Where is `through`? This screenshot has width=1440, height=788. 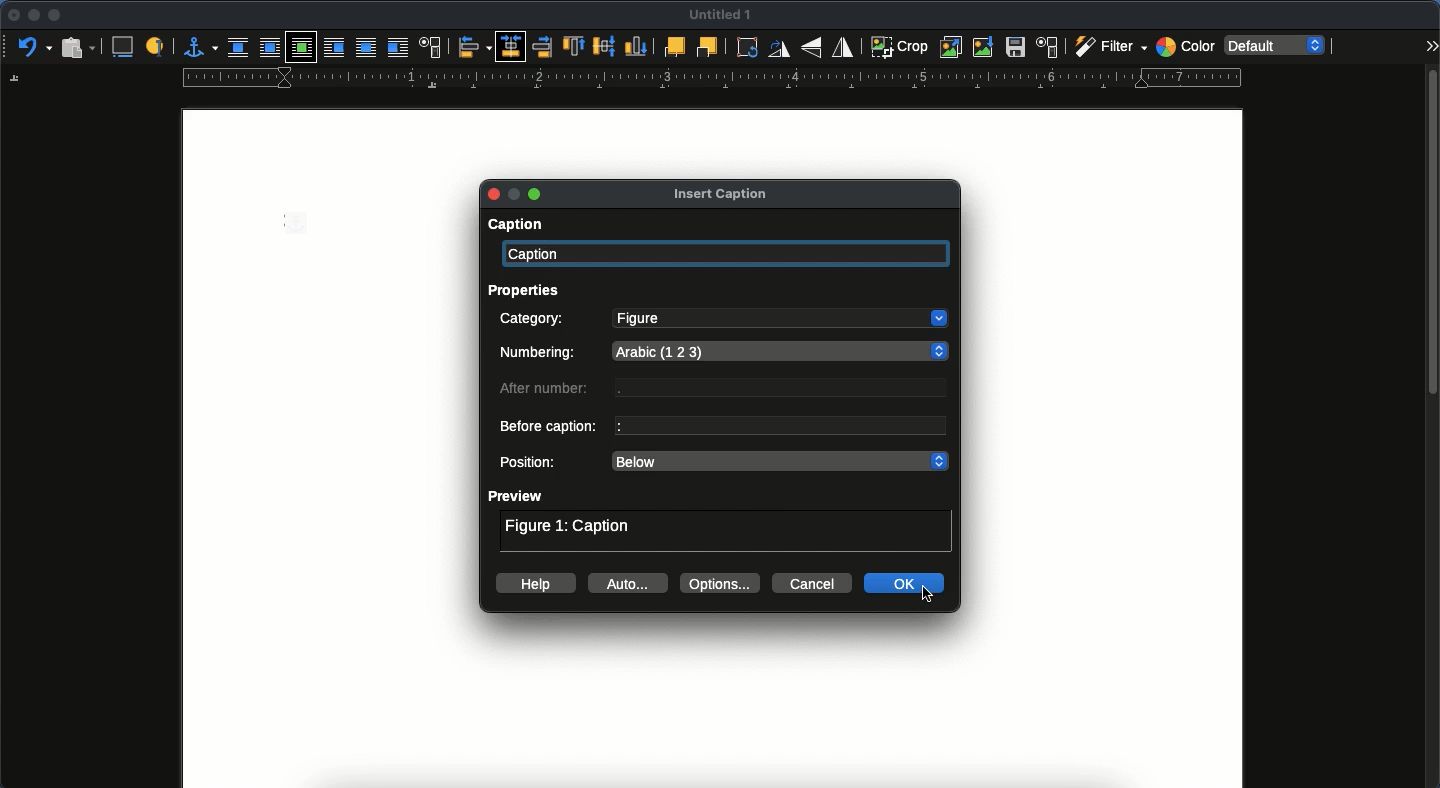
through is located at coordinates (368, 47).